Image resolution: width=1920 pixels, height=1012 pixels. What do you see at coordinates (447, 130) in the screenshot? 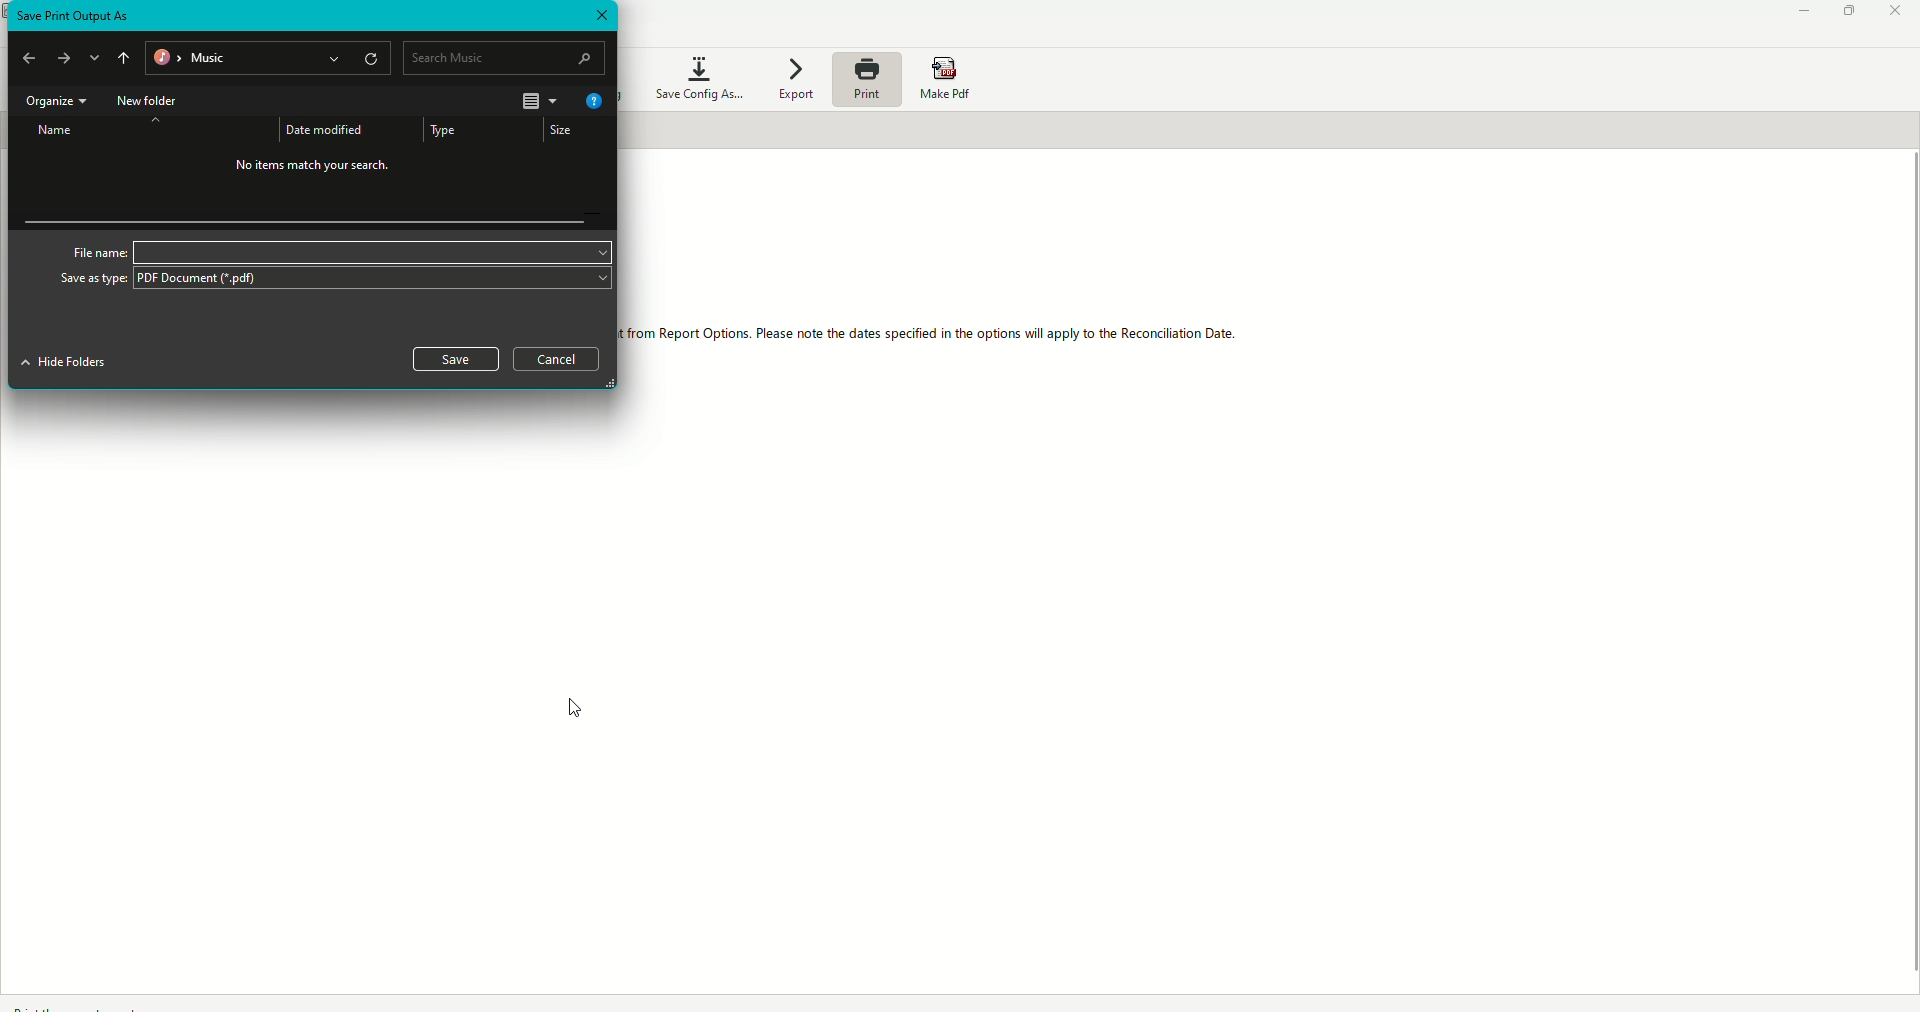
I see `Type` at bounding box center [447, 130].